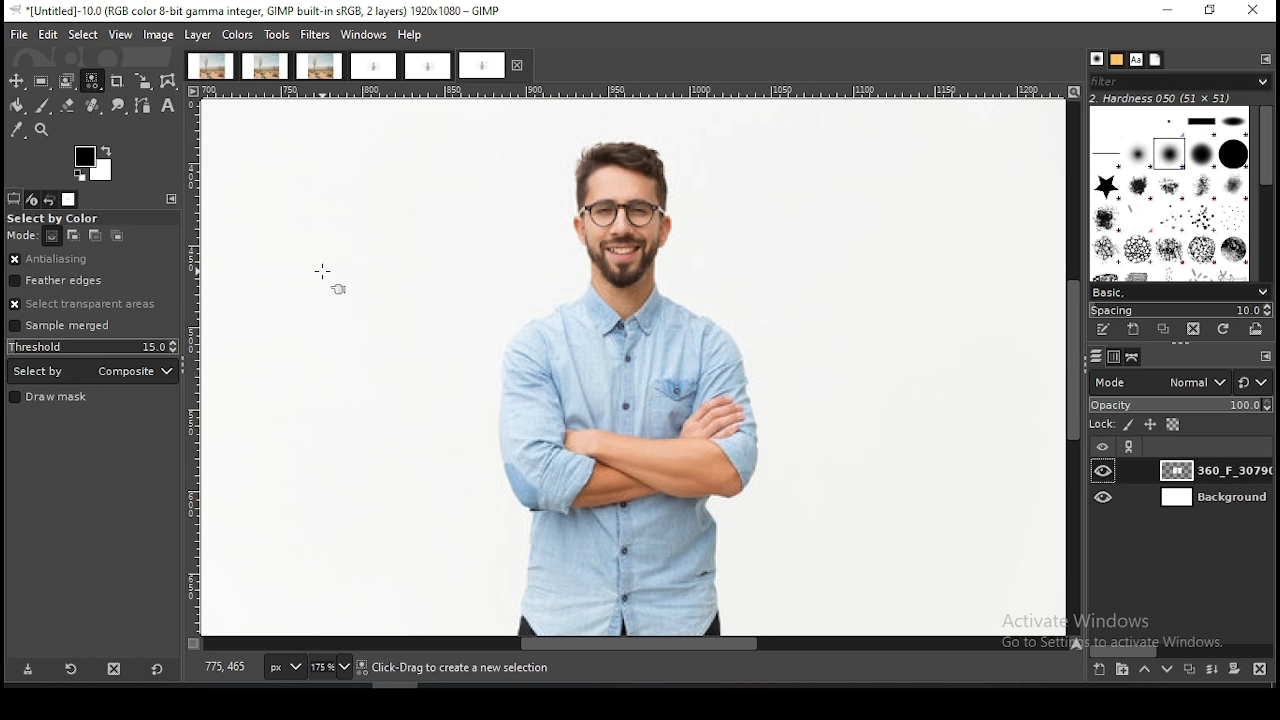 The width and height of the screenshot is (1280, 720). Describe the element at coordinates (1105, 498) in the screenshot. I see `layer visibility on/off` at that location.